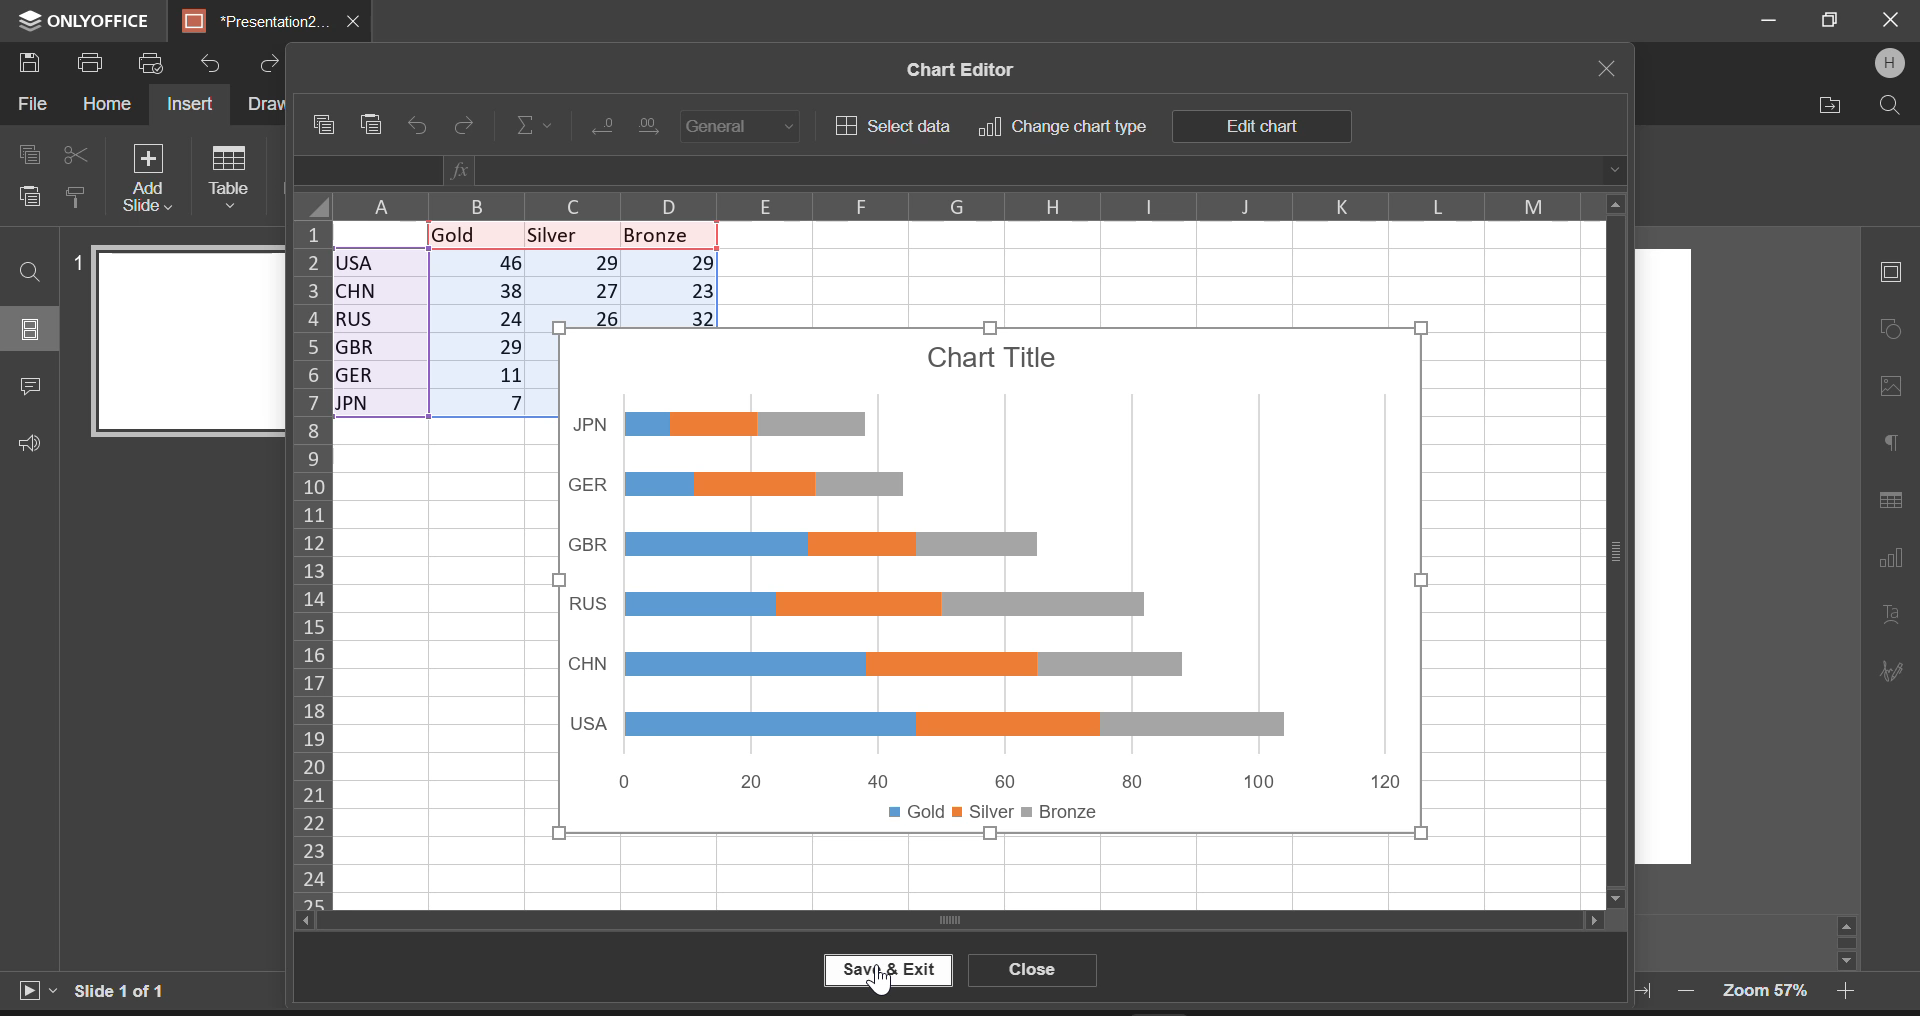 The width and height of the screenshot is (1920, 1016). I want to click on User, so click(1889, 63).